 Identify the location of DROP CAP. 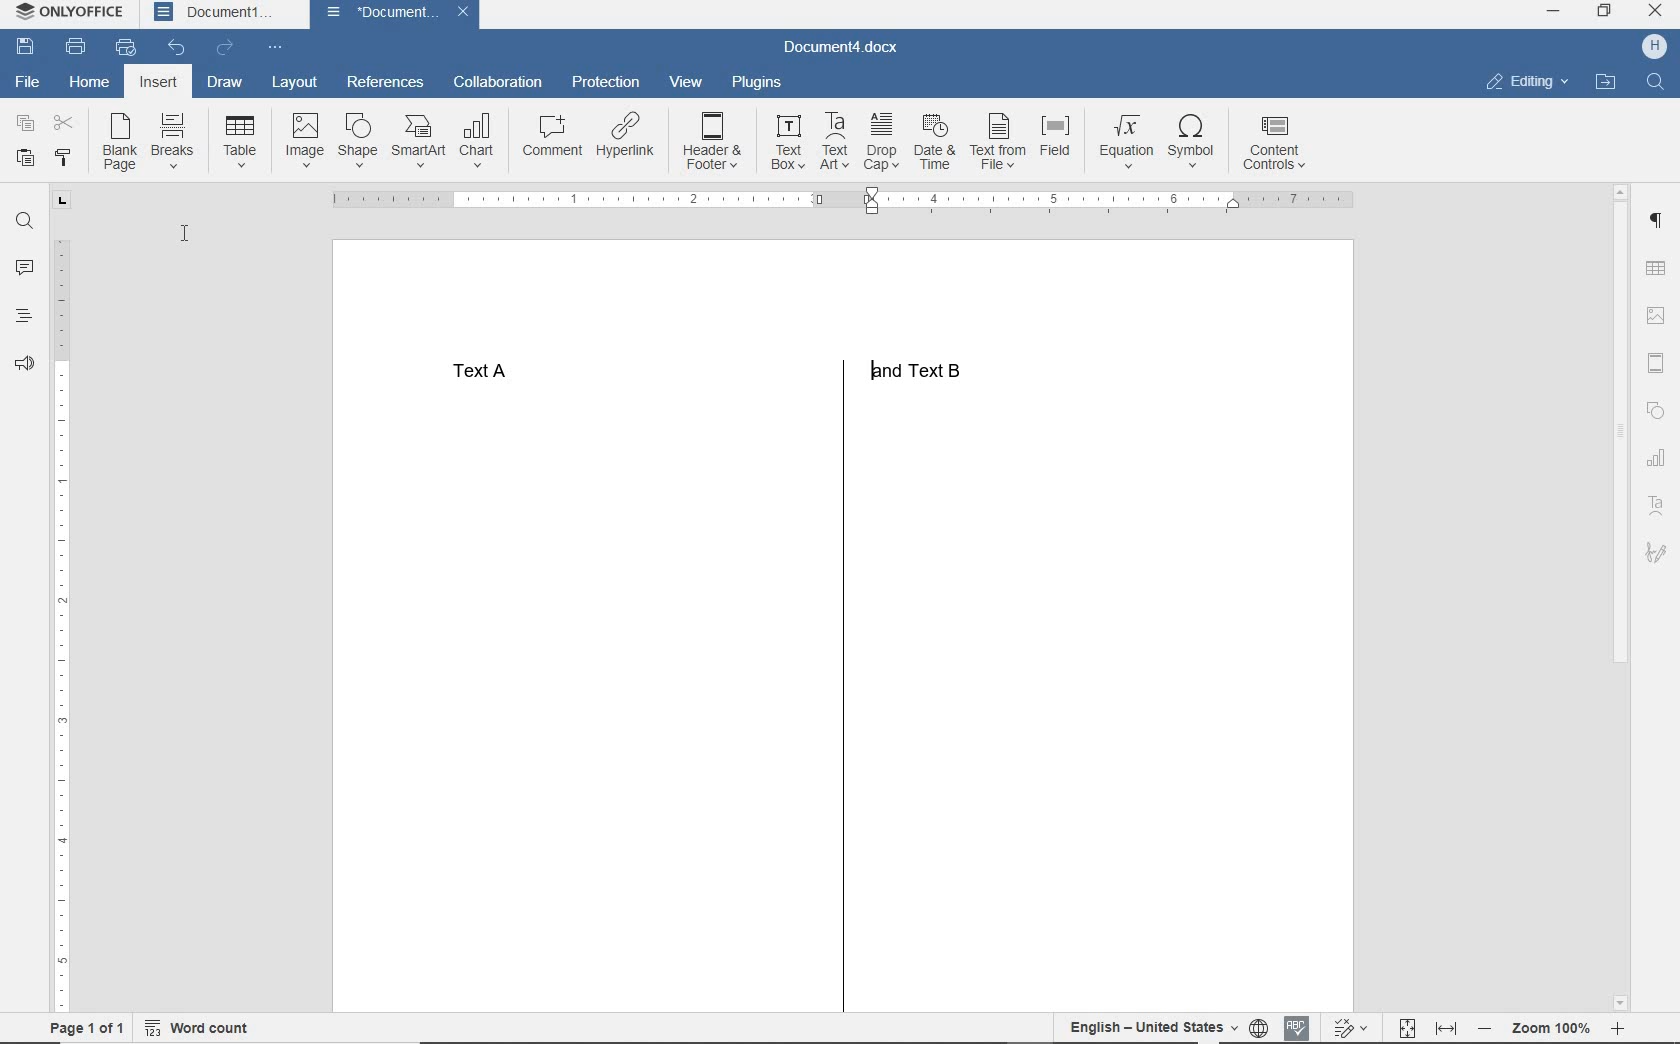
(883, 144).